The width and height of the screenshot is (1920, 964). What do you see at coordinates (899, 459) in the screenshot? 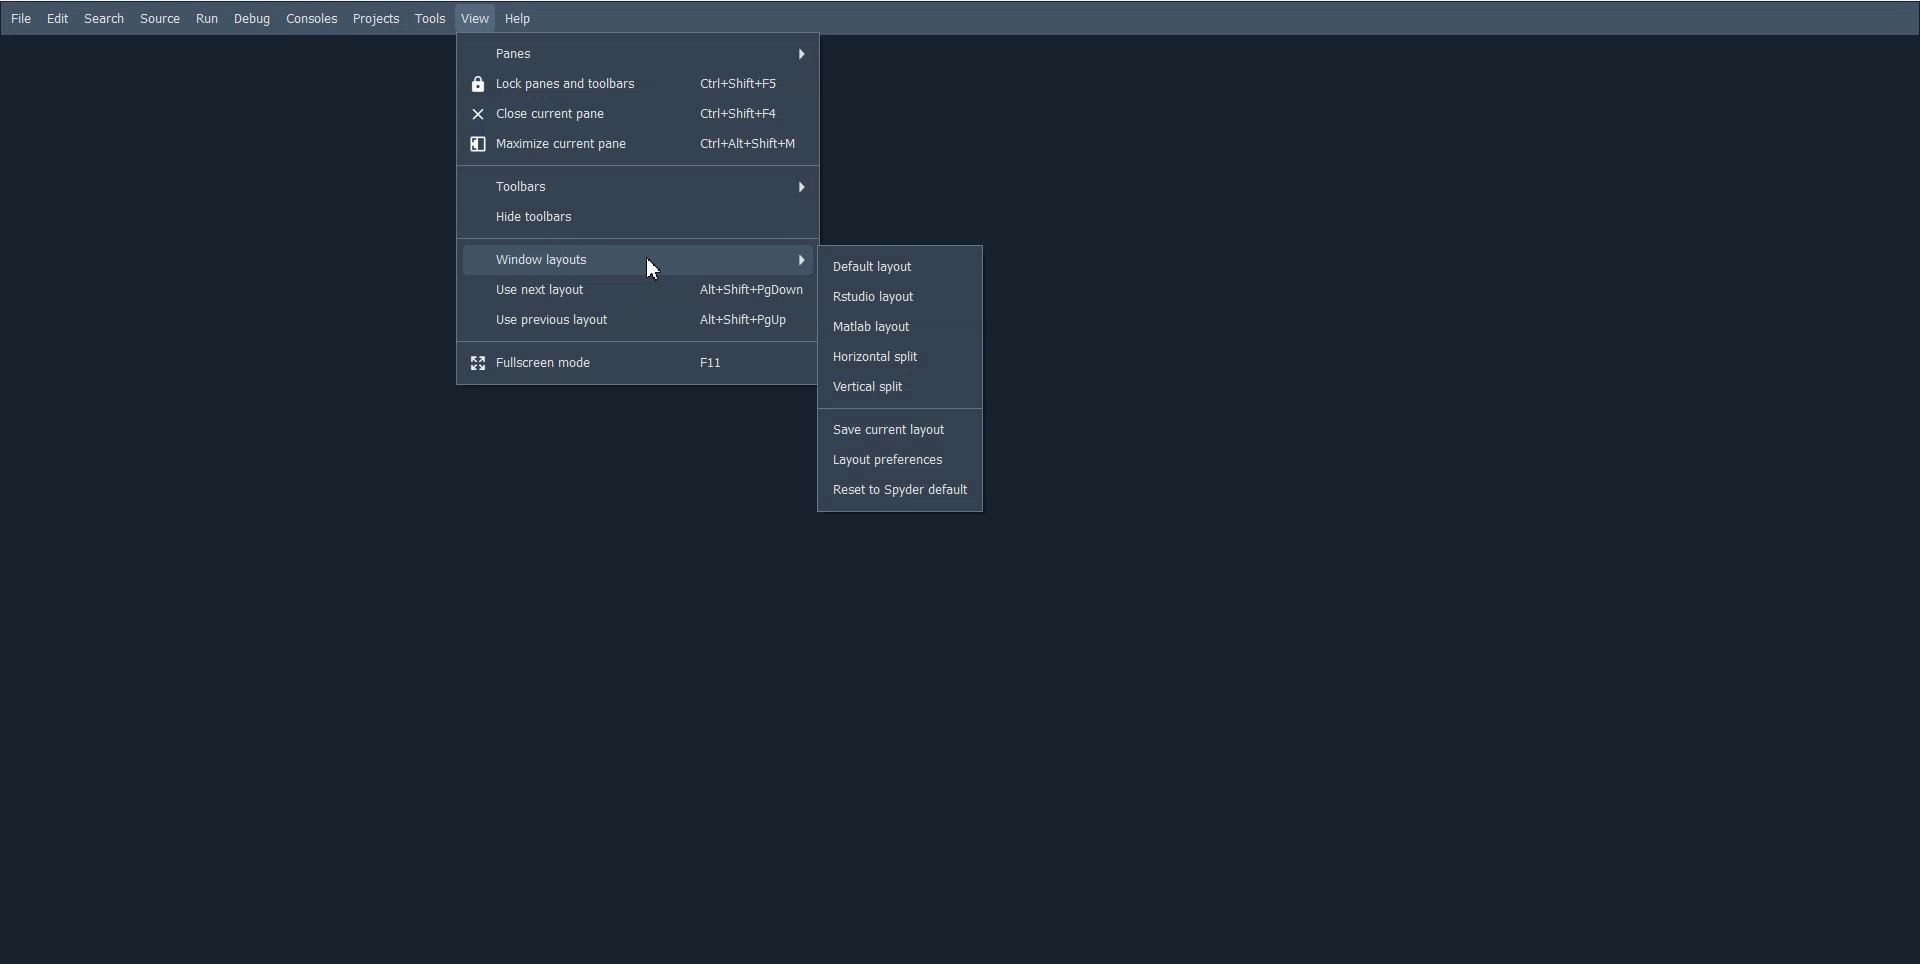
I see `Layout preferences` at bounding box center [899, 459].